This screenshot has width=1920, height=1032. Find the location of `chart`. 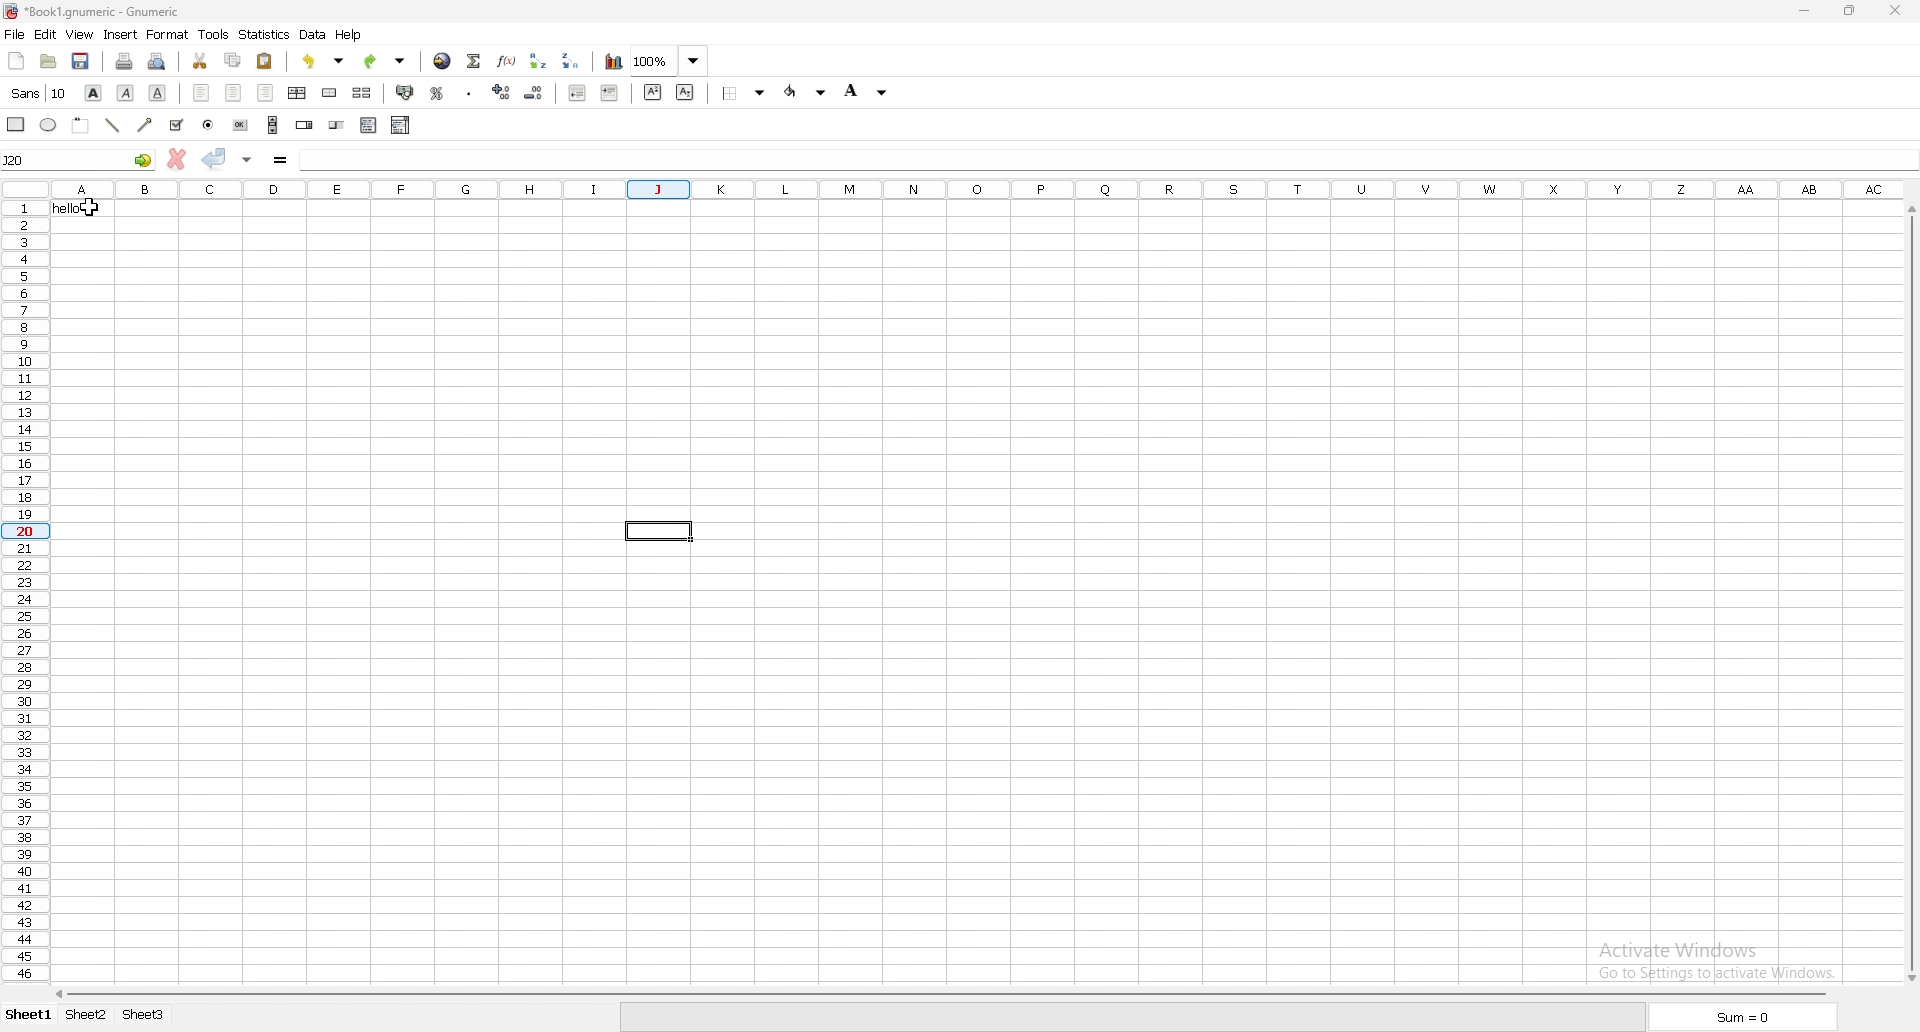

chart is located at coordinates (614, 61).